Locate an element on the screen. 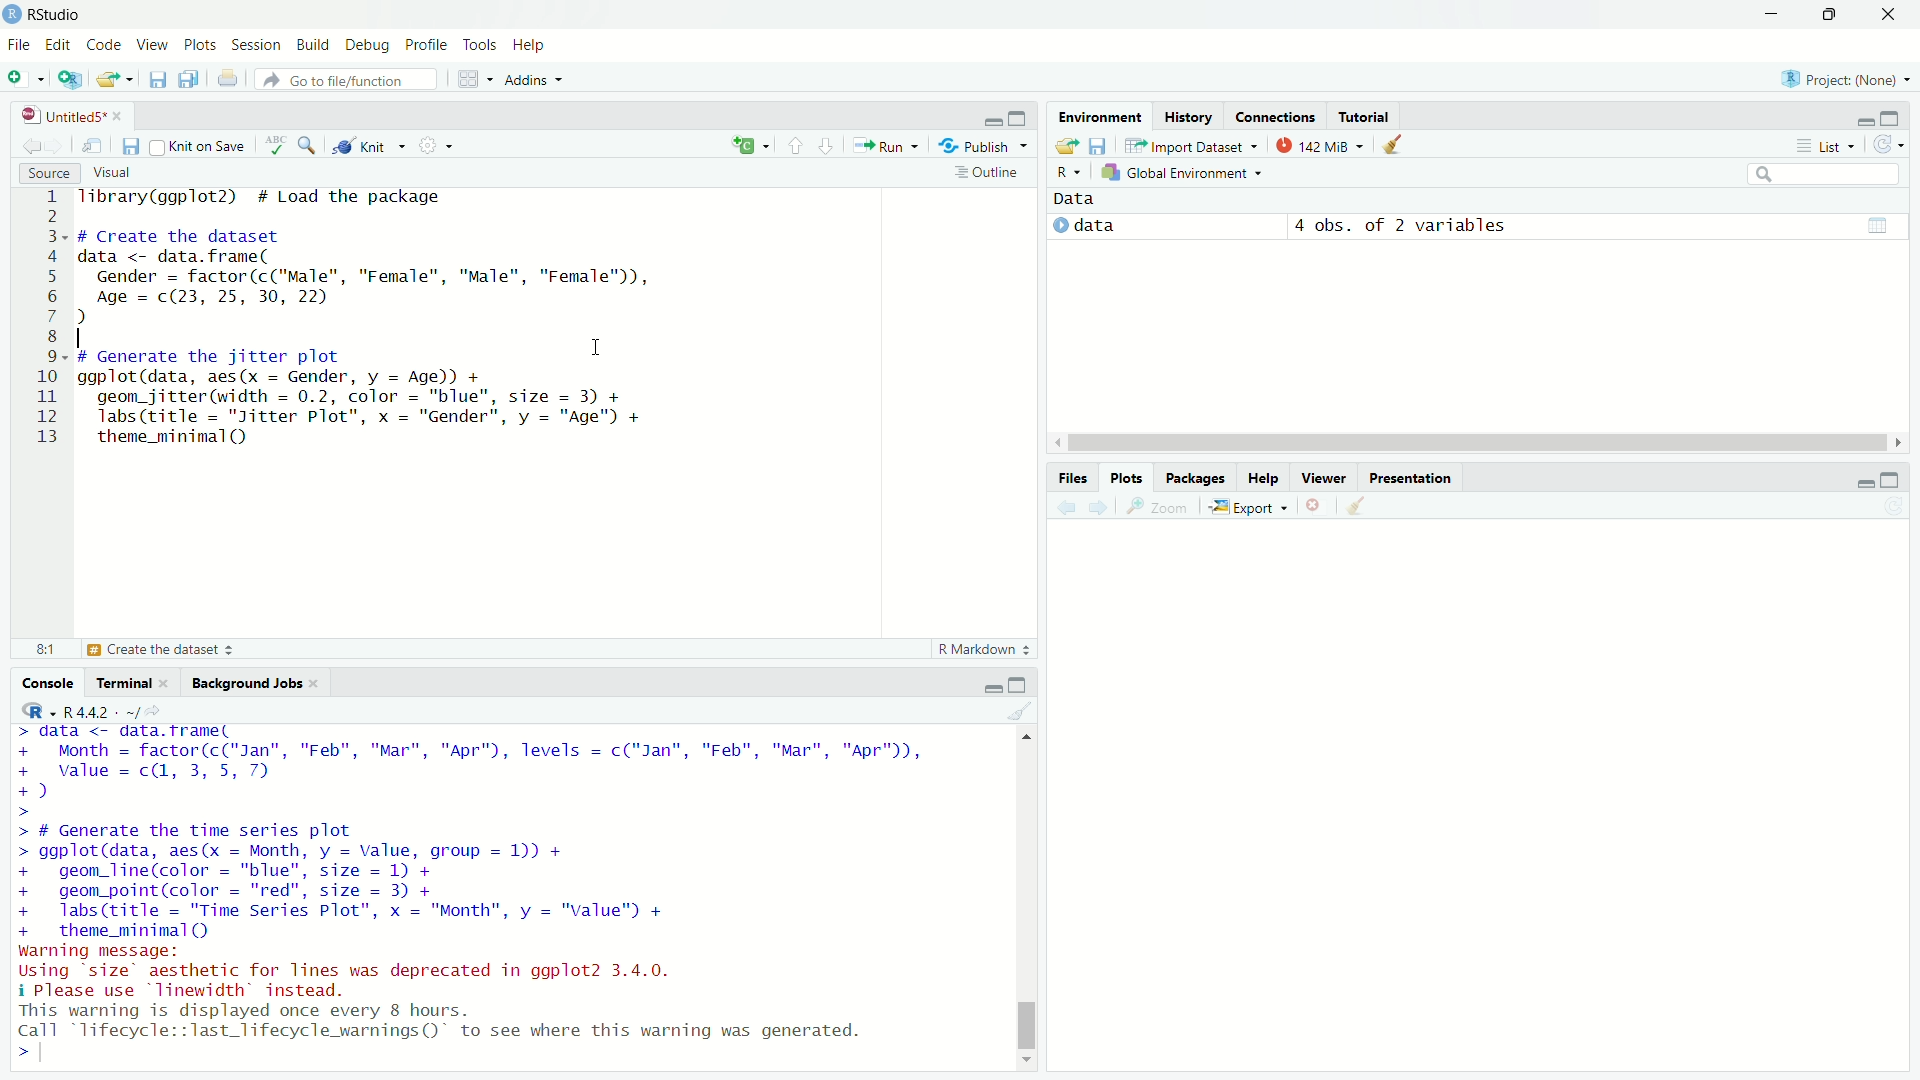 The height and width of the screenshot is (1080, 1920). move up is located at coordinates (1025, 737).